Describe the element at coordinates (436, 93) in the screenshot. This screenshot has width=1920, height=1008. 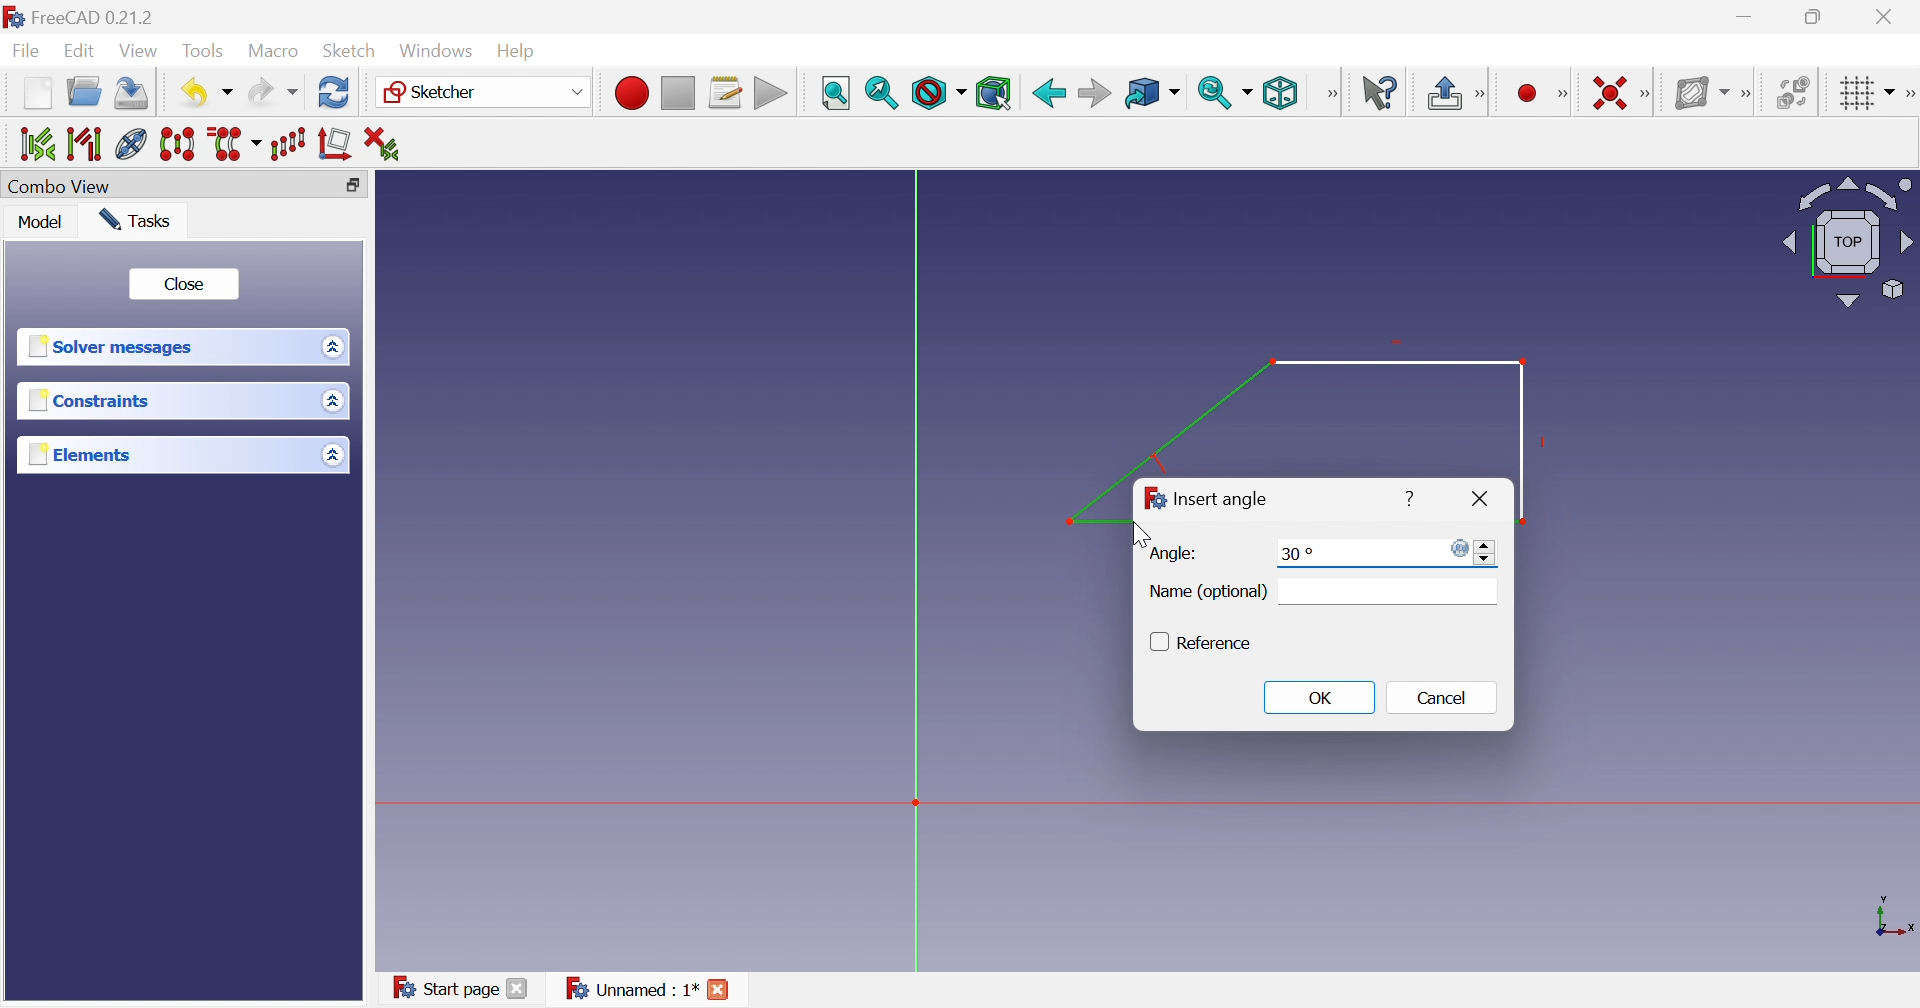
I see `Sketcher` at that location.